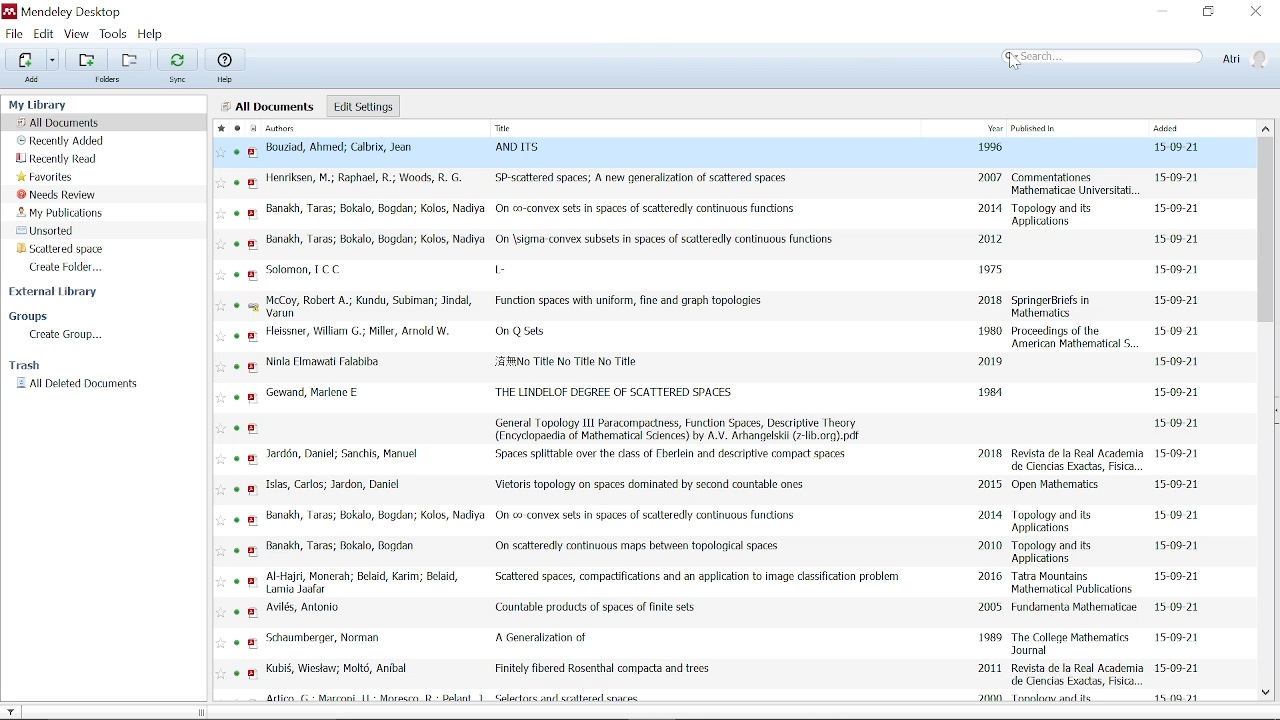 The image size is (1280, 720). What do you see at coordinates (728, 366) in the screenshot?
I see `Ninla Fimawati Falabiba. JE ##No Title No Title No Title 2019, 15-09-21` at bounding box center [728, 366].